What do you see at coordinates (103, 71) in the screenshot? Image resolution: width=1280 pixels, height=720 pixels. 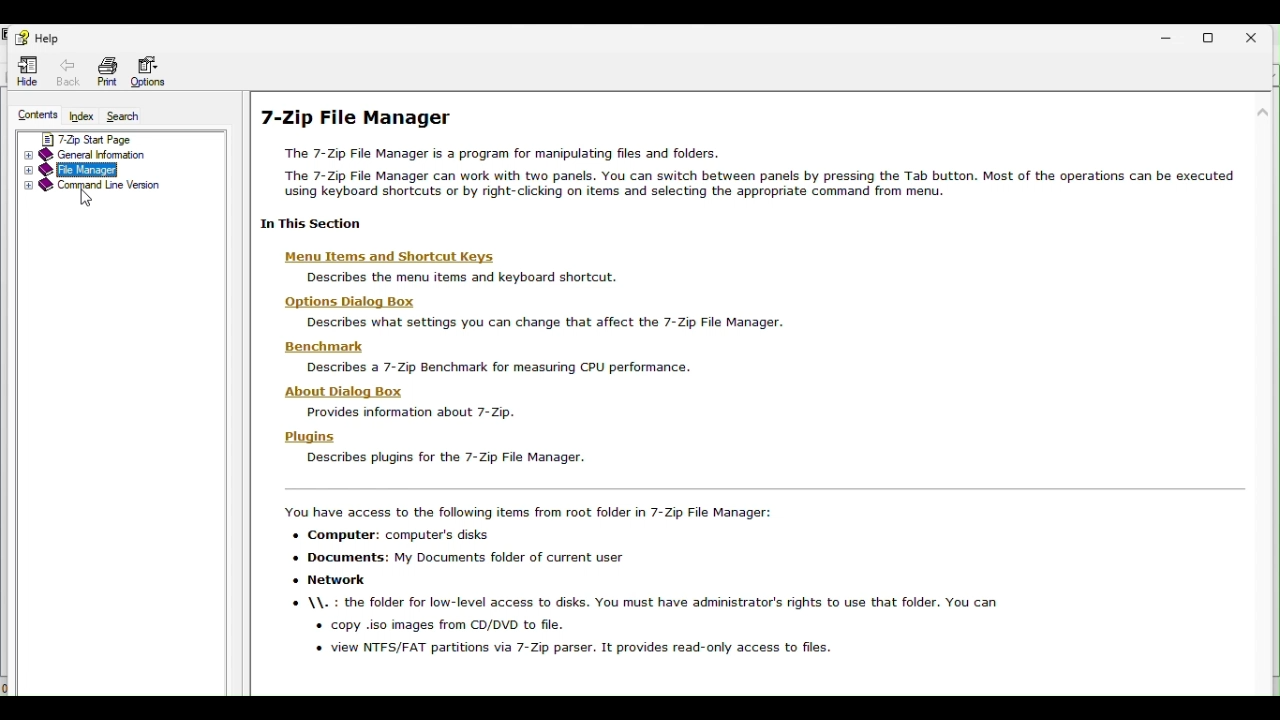 I see `Print` at bounding box center [103, 71].